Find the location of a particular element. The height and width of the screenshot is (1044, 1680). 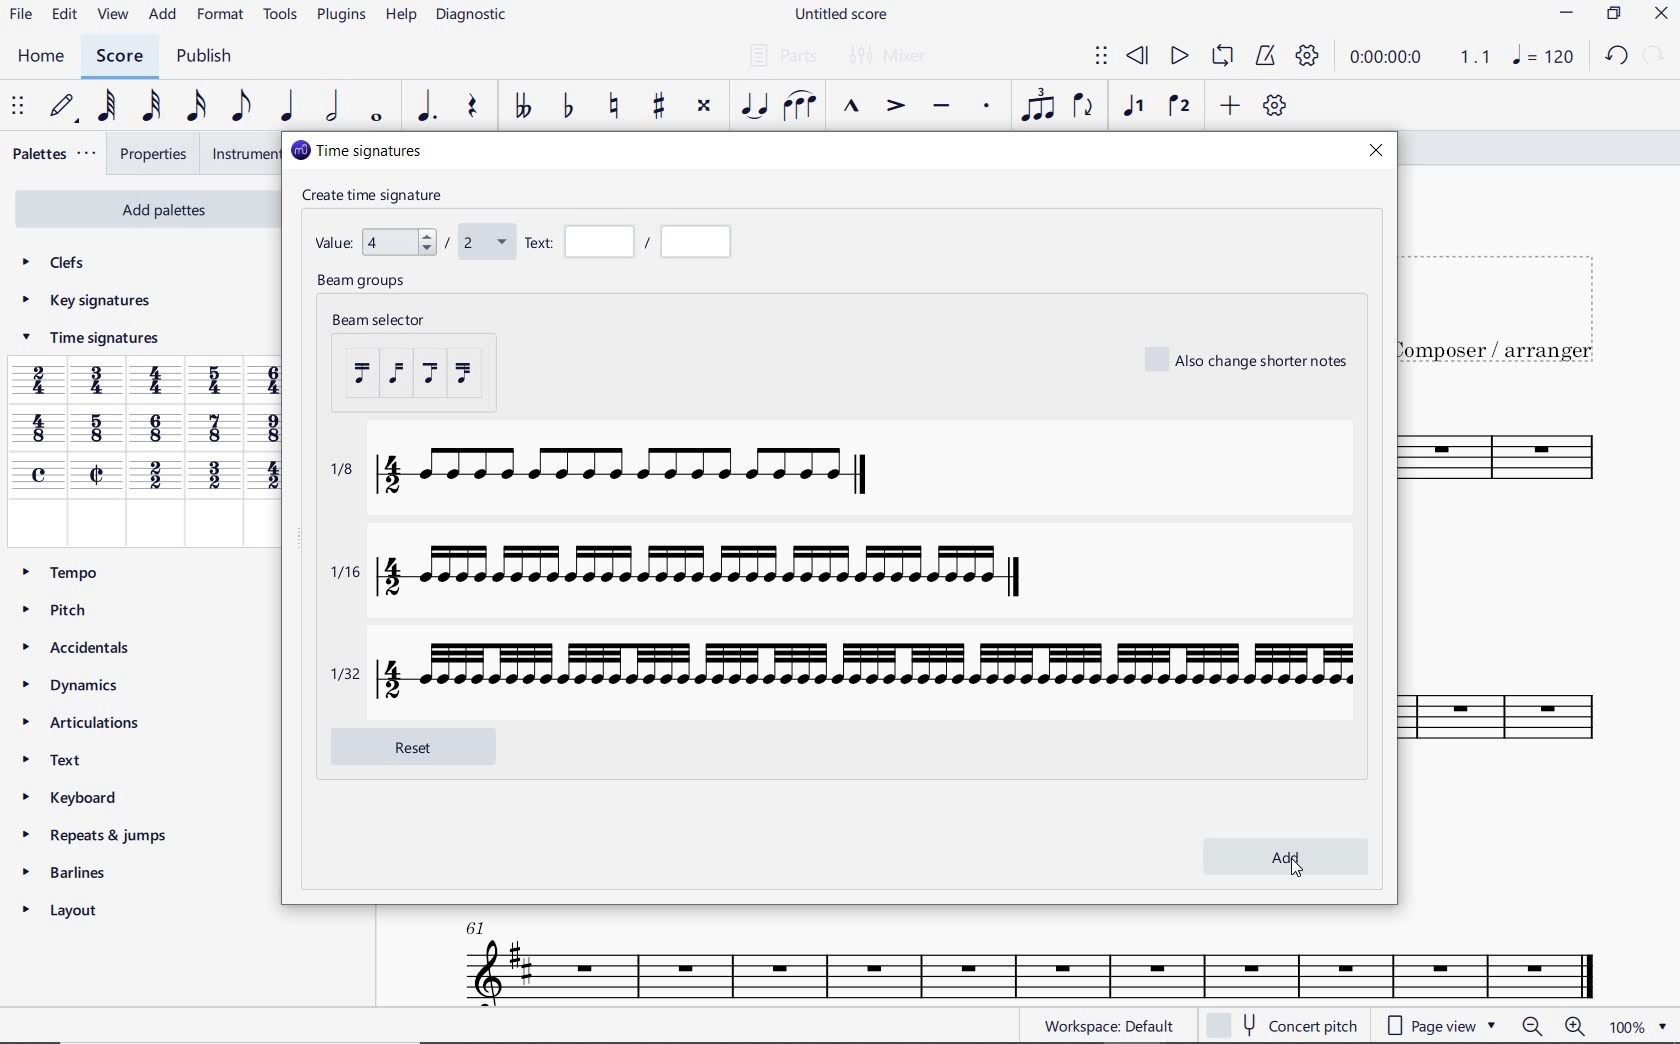

MIXER is located at coordinates (890, 57).